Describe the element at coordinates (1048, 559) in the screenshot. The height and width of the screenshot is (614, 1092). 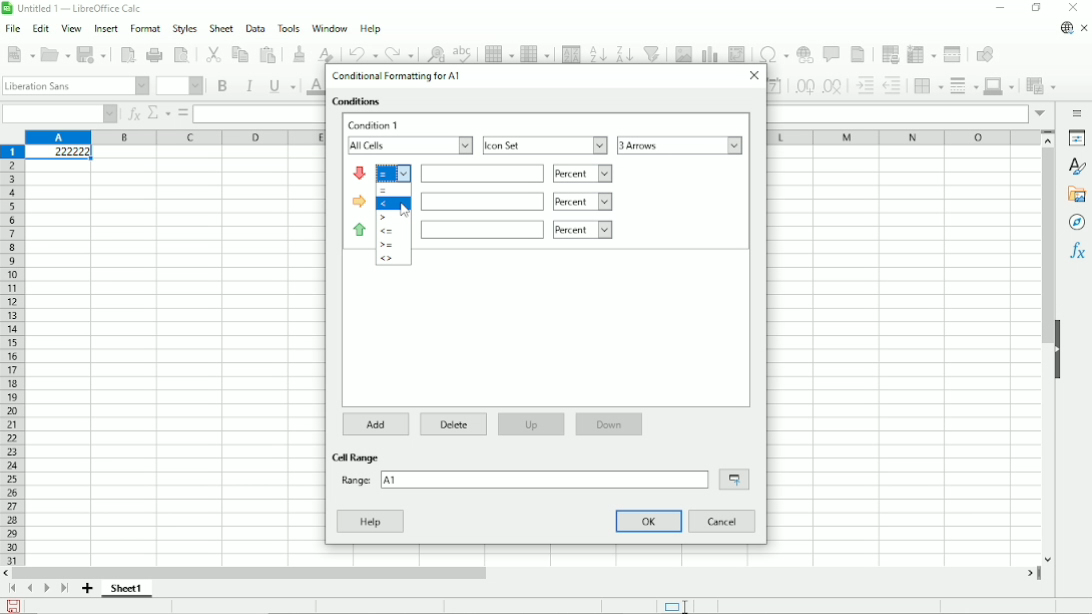
I see `scroll down` at that location.